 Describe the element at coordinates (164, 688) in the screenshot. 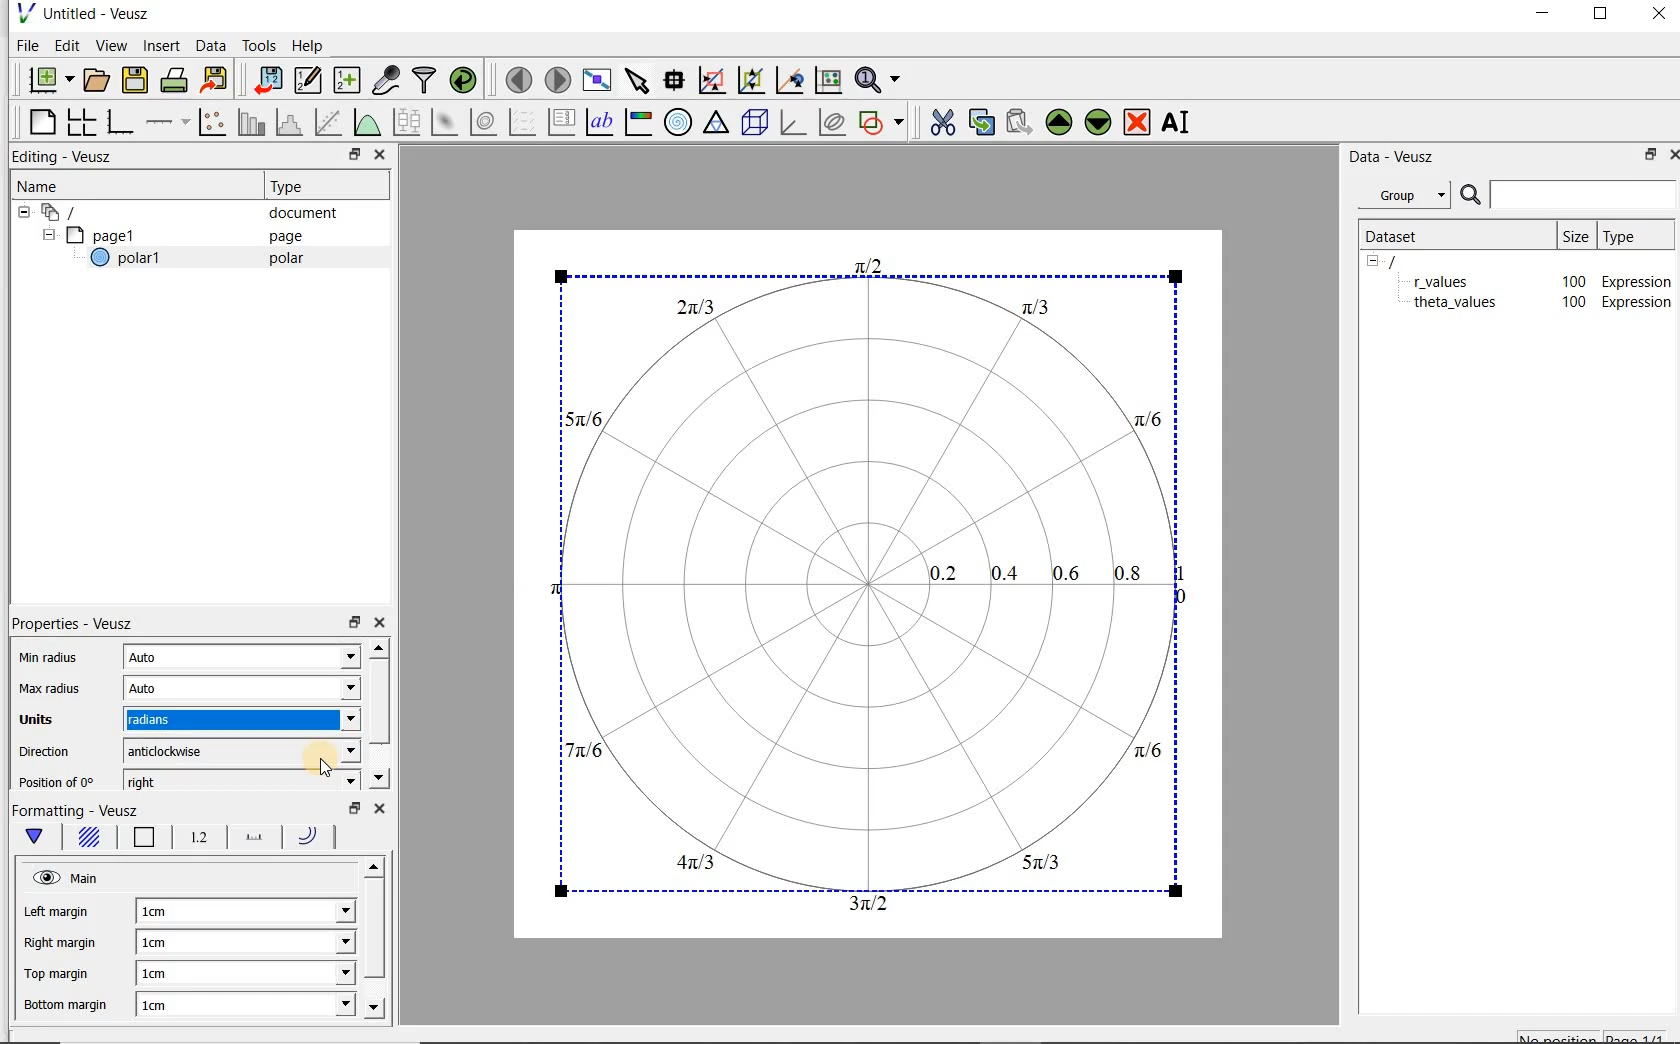

I see `Auto` at that location.